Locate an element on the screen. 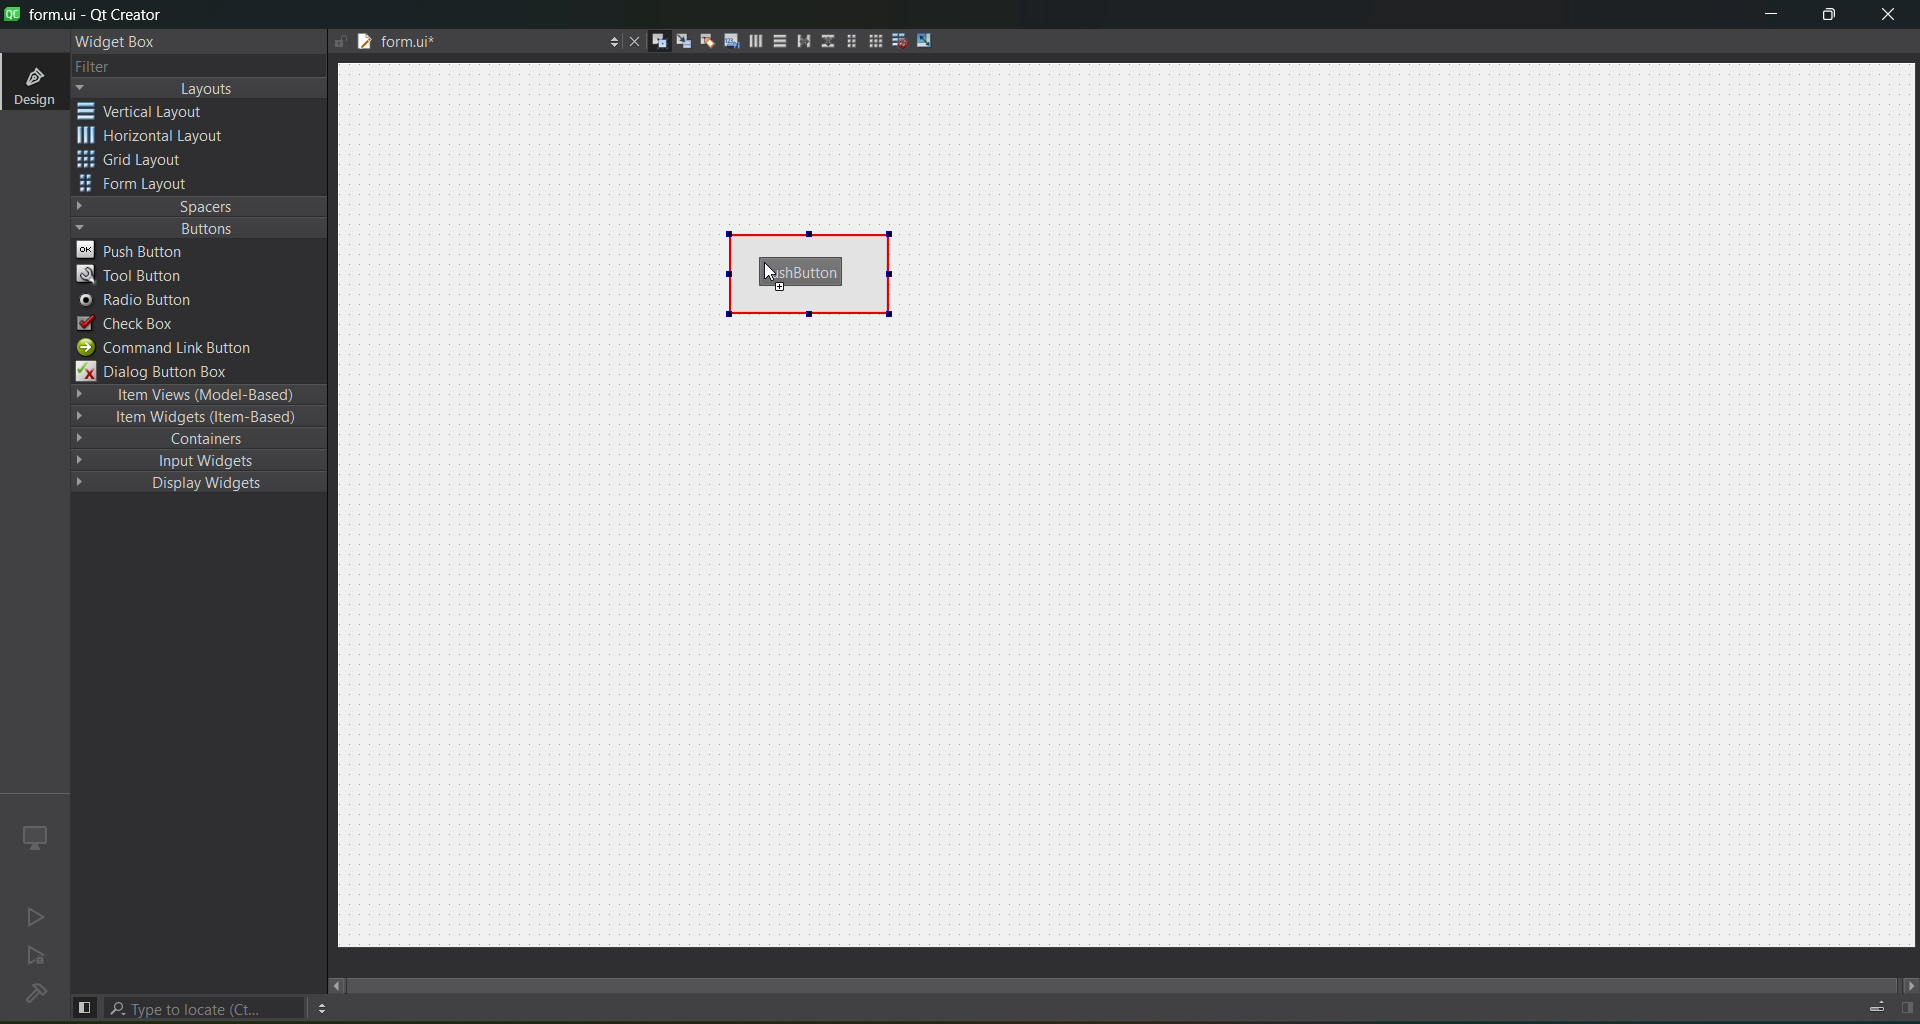 Image resolution: width=1920 pixels, height=1024 pixels. layout in a grid is located at coordinates (874, 43).